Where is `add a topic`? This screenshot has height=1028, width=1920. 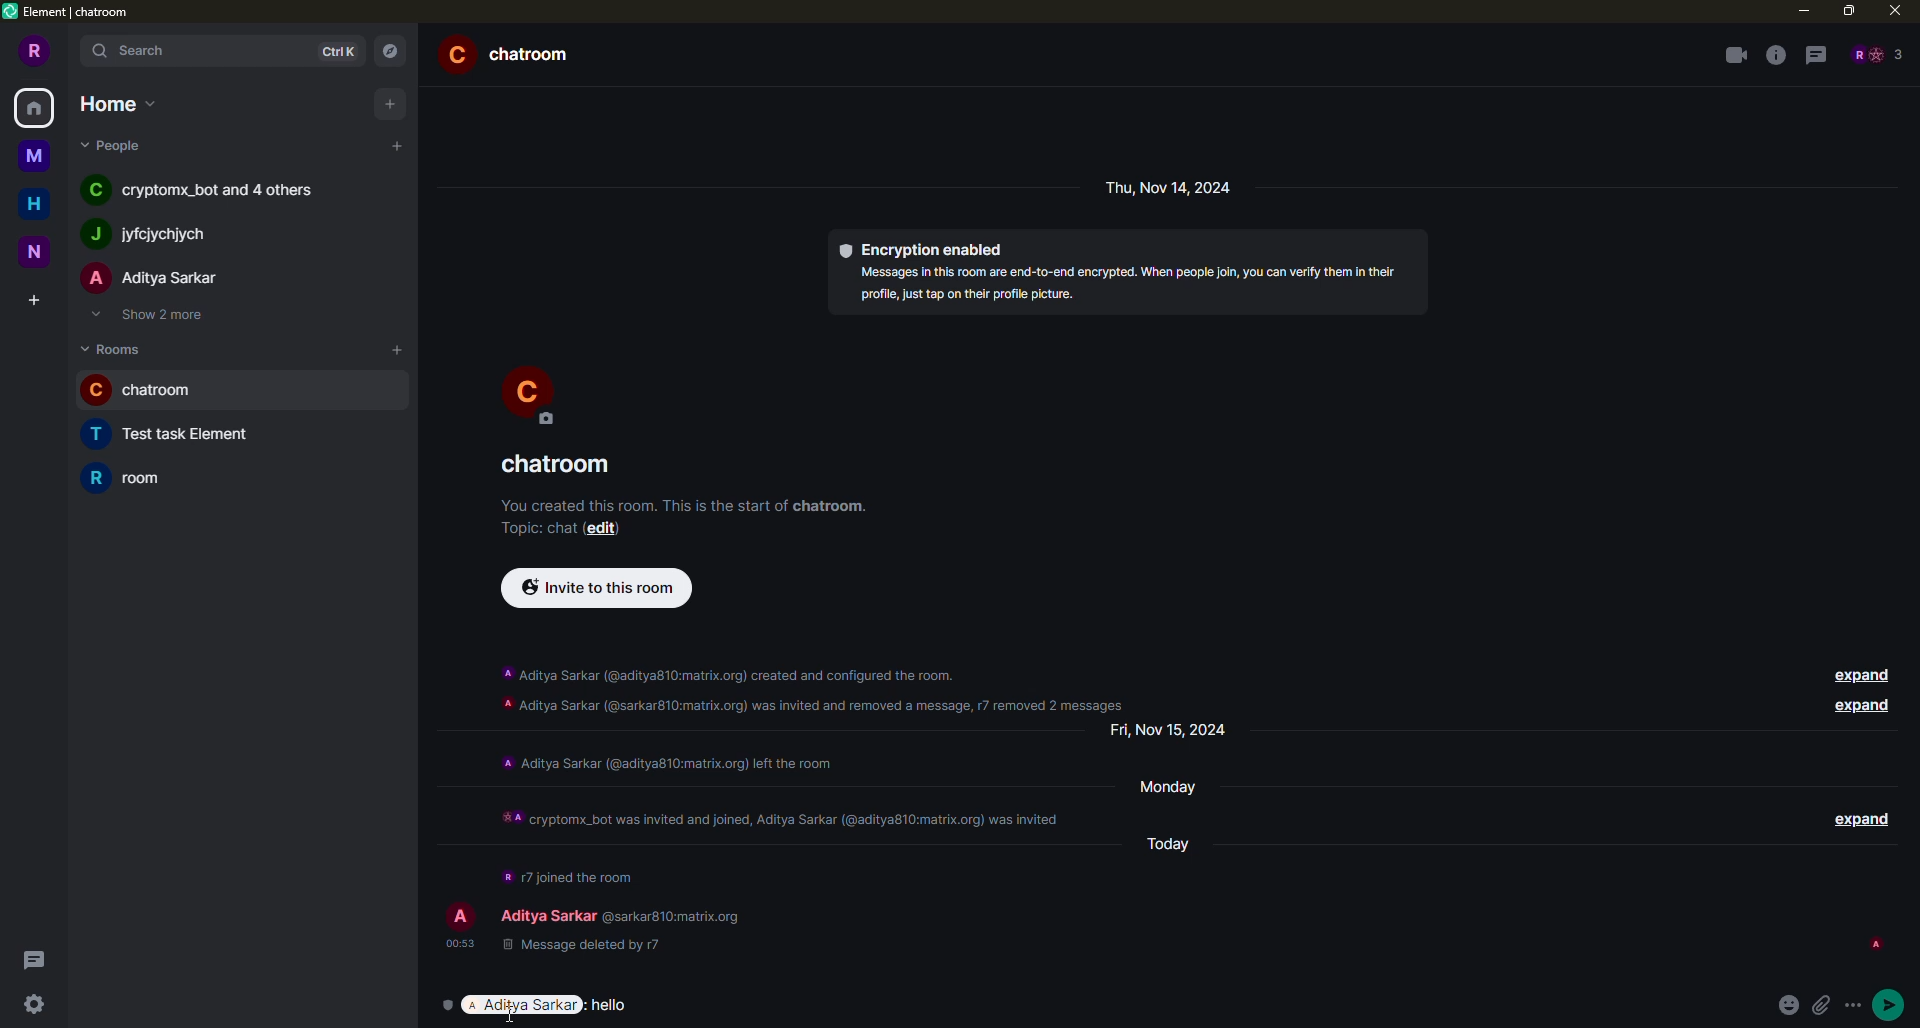 add a topic is located at coordinates (532, 527).